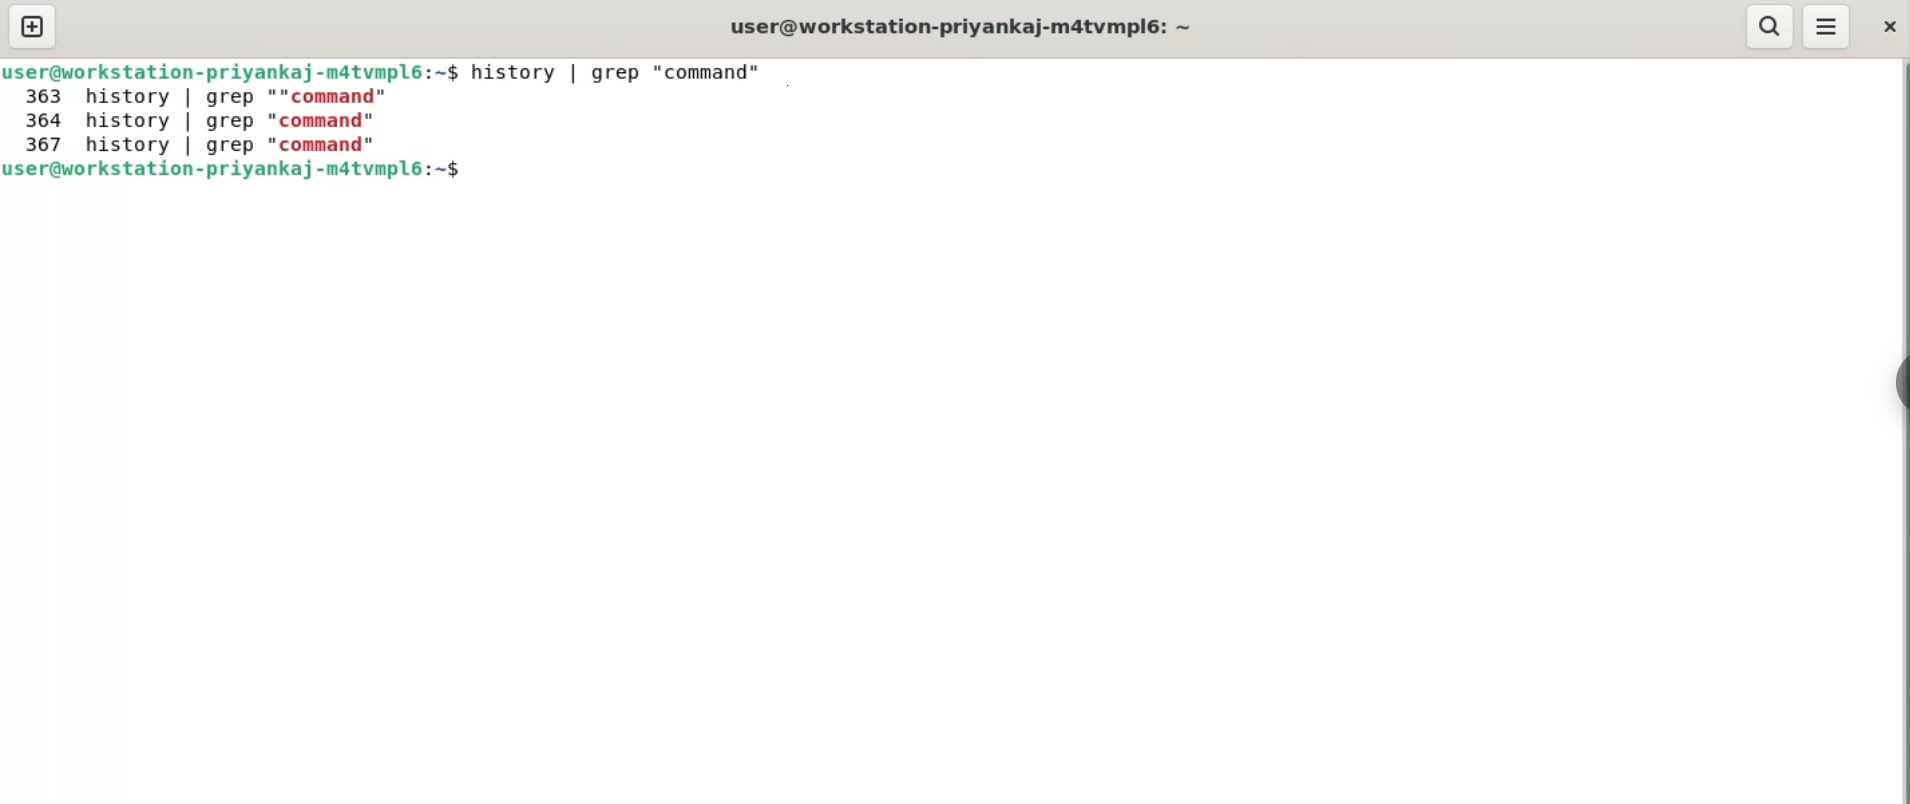 This screenshot has height=804, width=1910. What do you see at coordinates (208, 118) in the screenshot?
I see `364 historv | arep "command"` at bounding box center [208, 118].